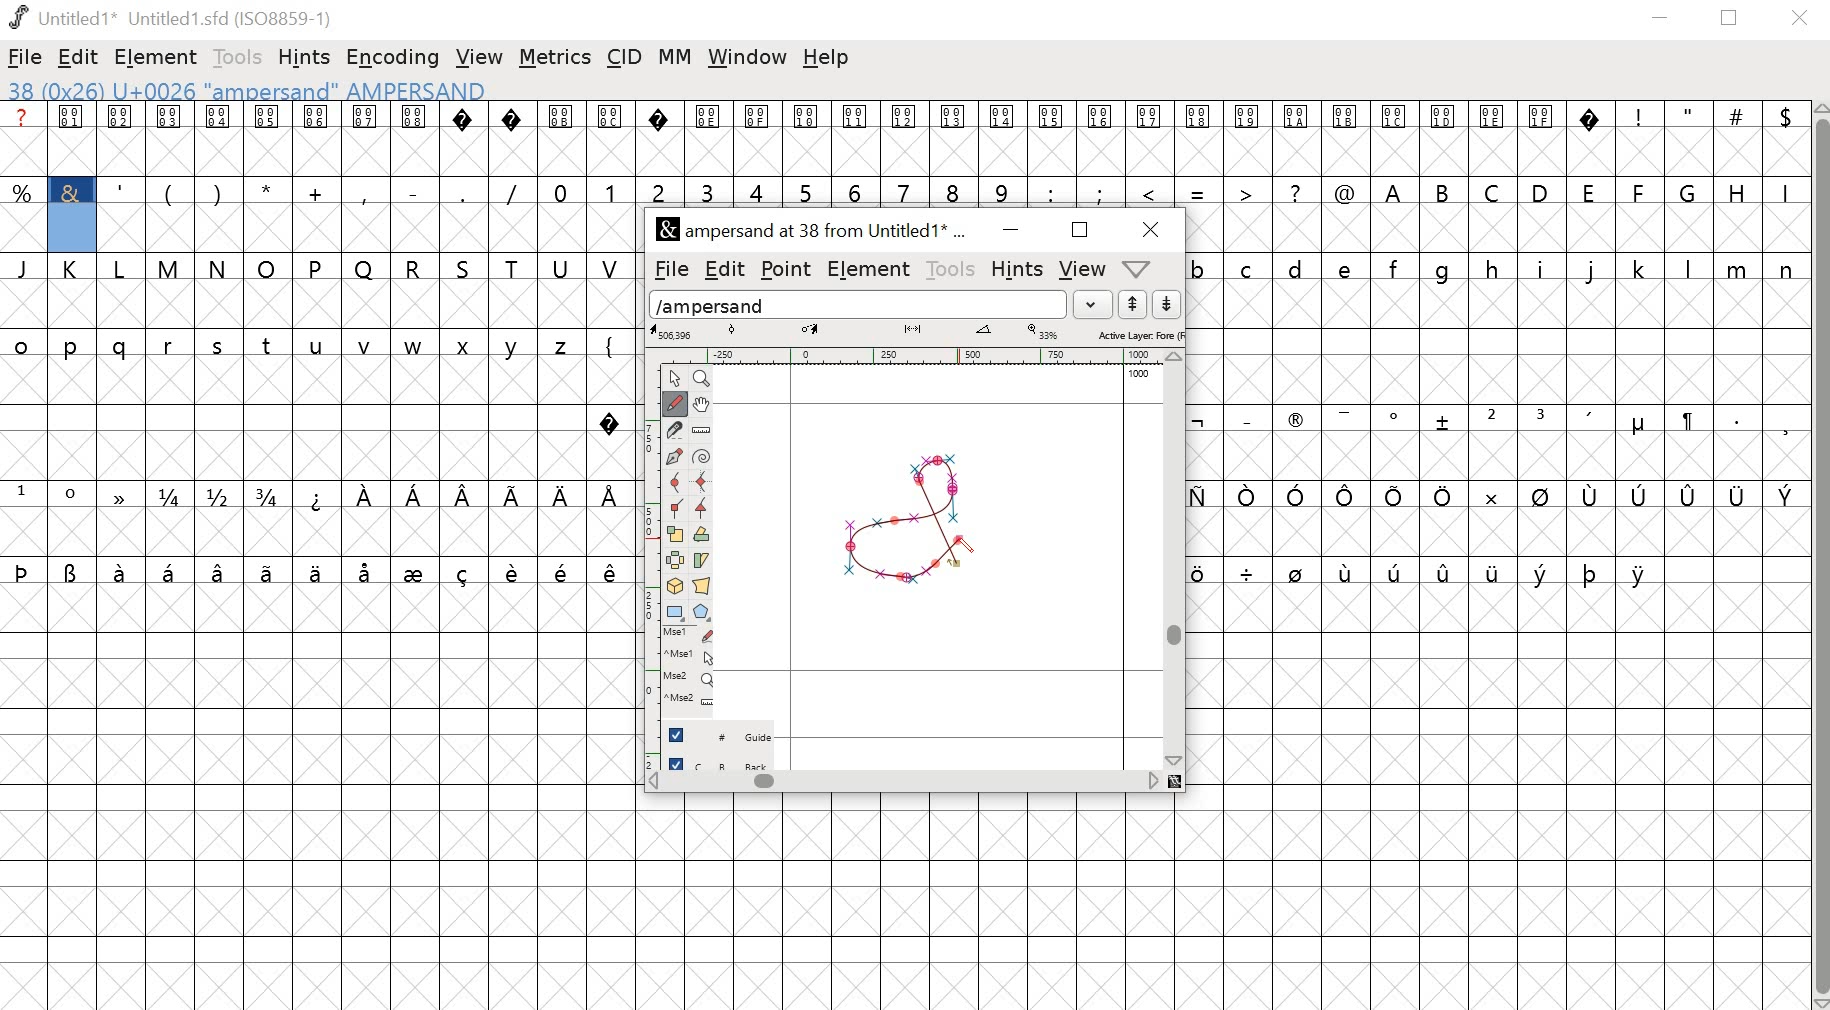  What do you see at coordinates (1248, 139) in the screenshot?
I see `0019` at bounding box center [1248, 139].